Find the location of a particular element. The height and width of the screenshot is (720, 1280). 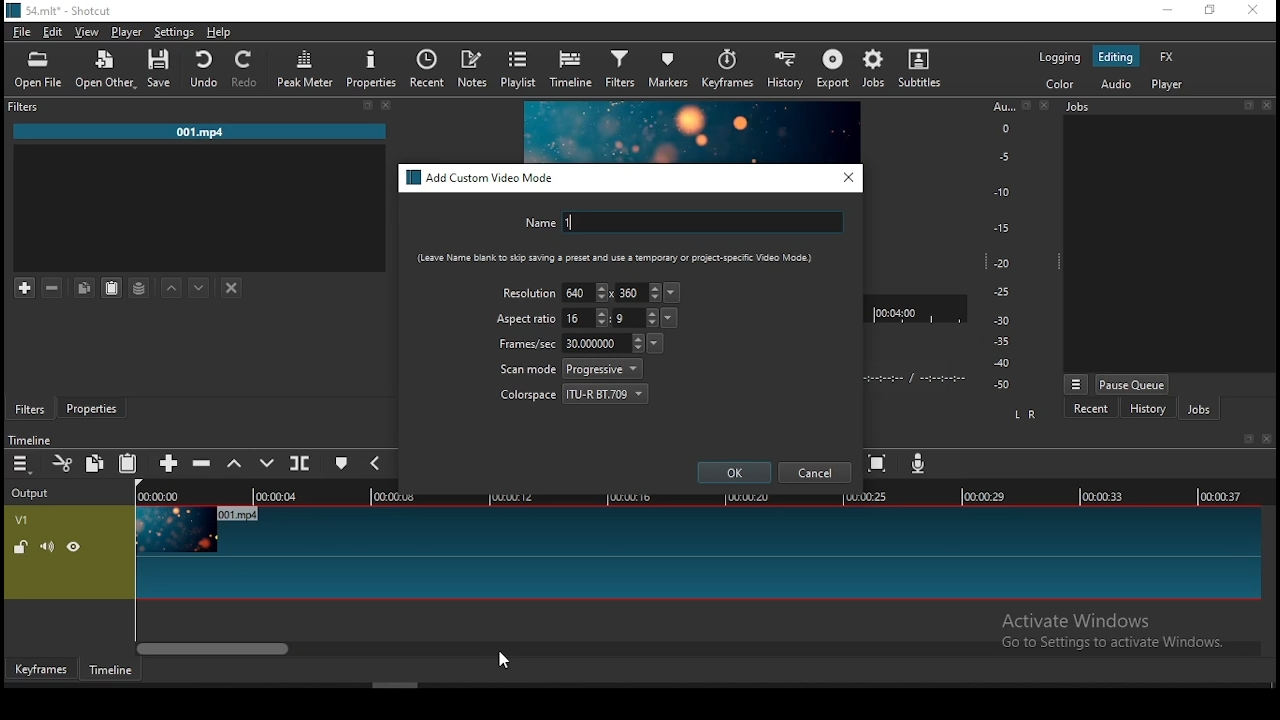

close is located at coordinates (387, 105).